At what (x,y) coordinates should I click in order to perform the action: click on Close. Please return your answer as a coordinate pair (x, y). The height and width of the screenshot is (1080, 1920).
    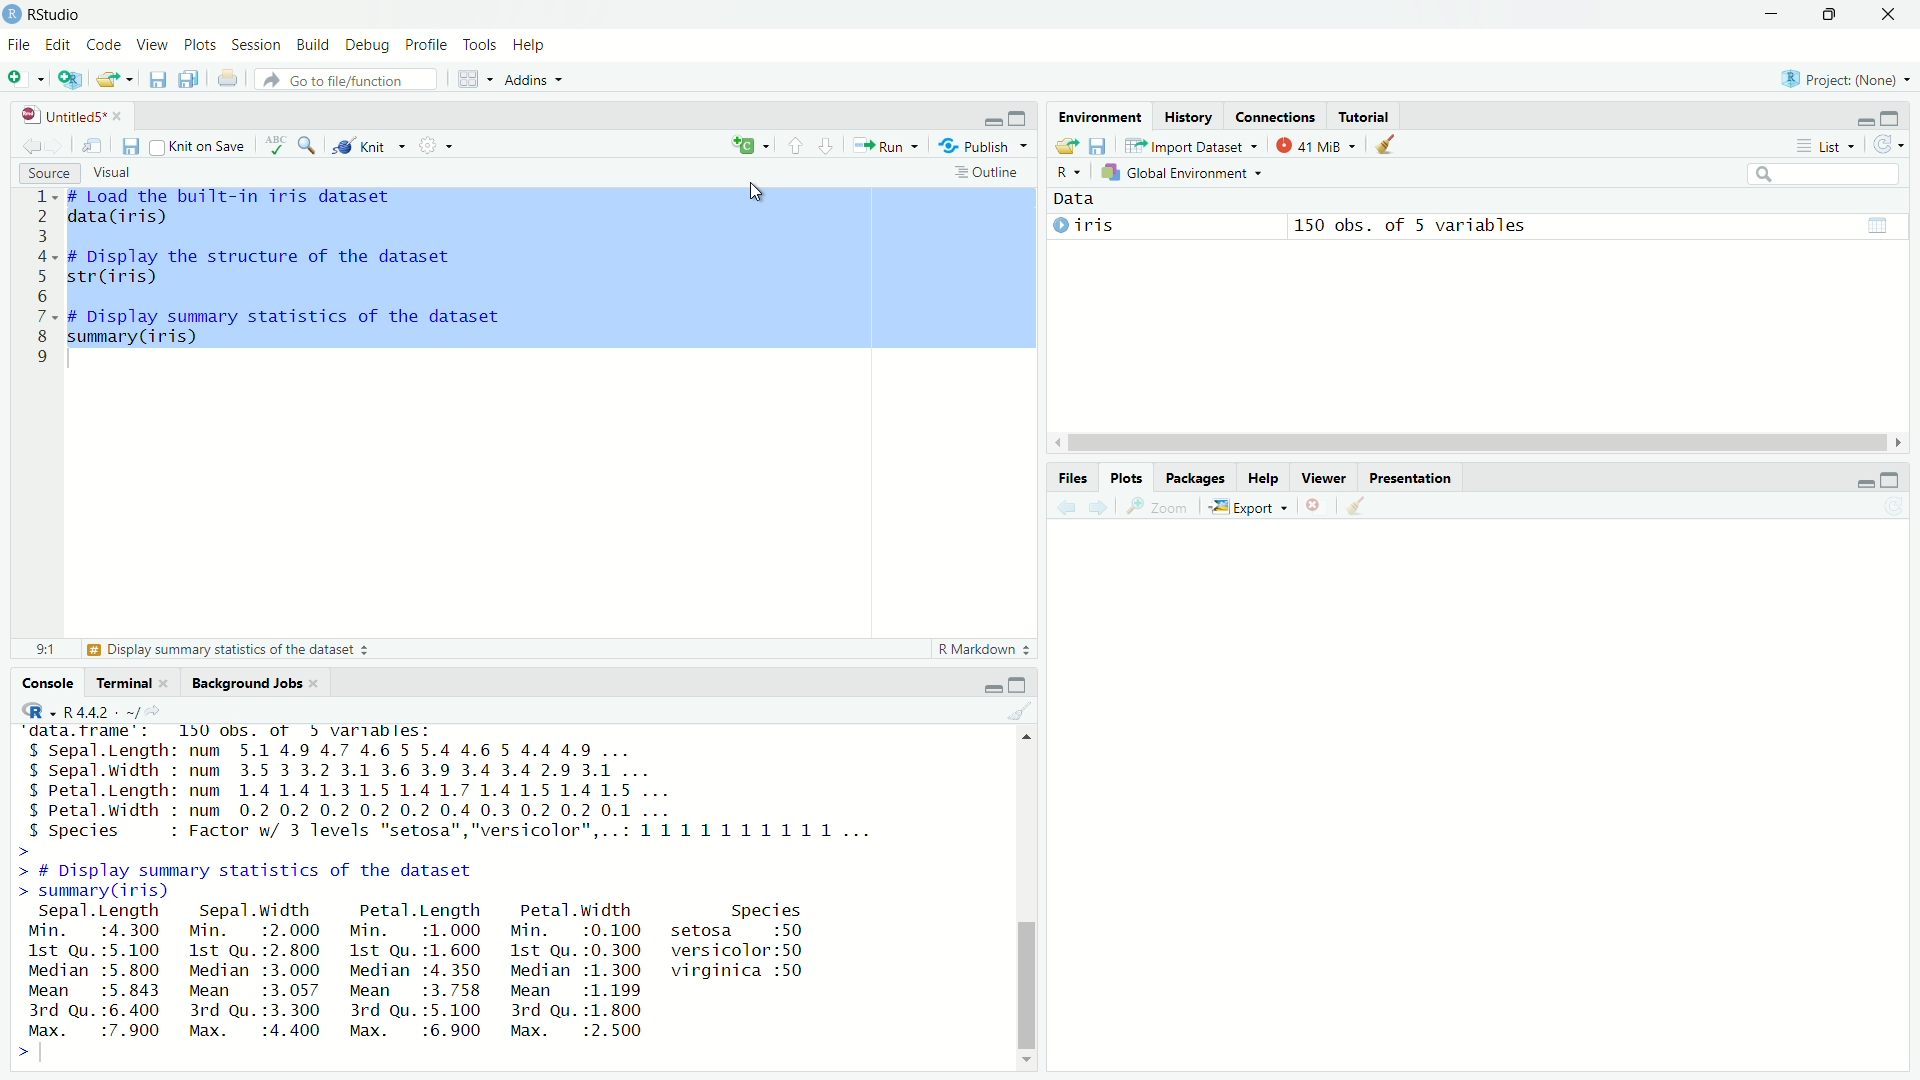
    Looking at the image, I should click on (1888, 13).